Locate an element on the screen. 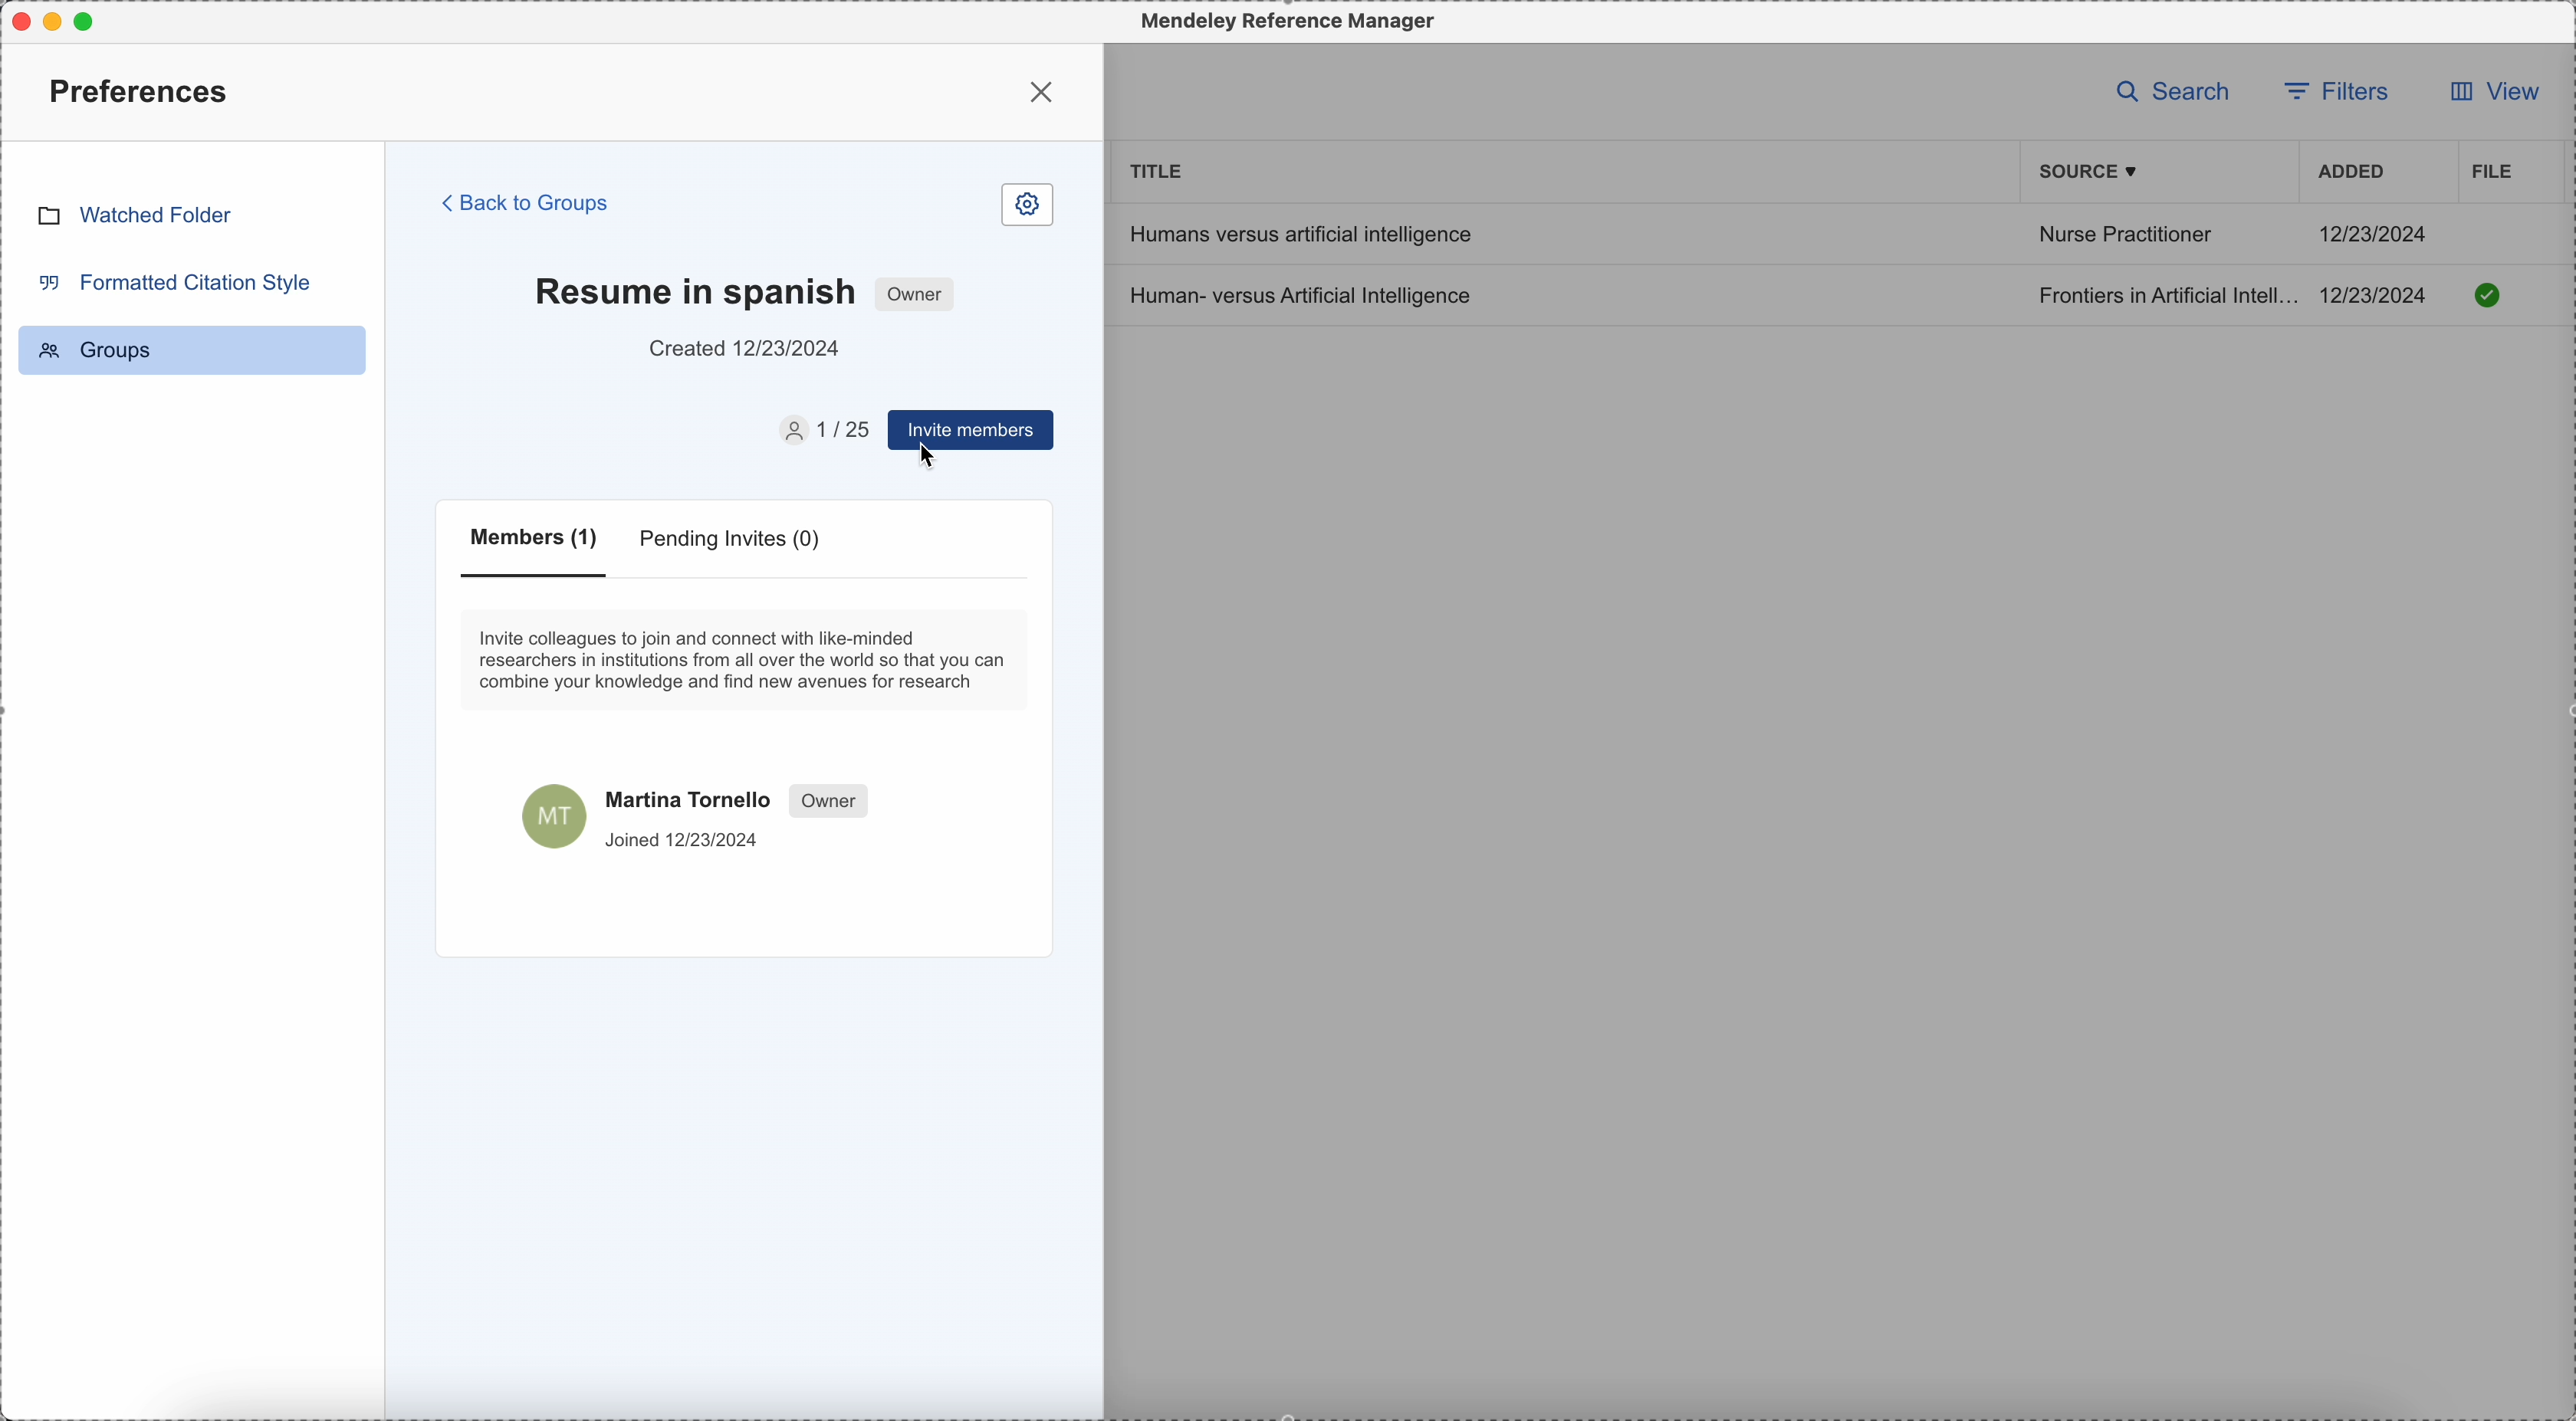 This screenshot has width=2576, height=1421. view is located at coordinates (2487, 97).